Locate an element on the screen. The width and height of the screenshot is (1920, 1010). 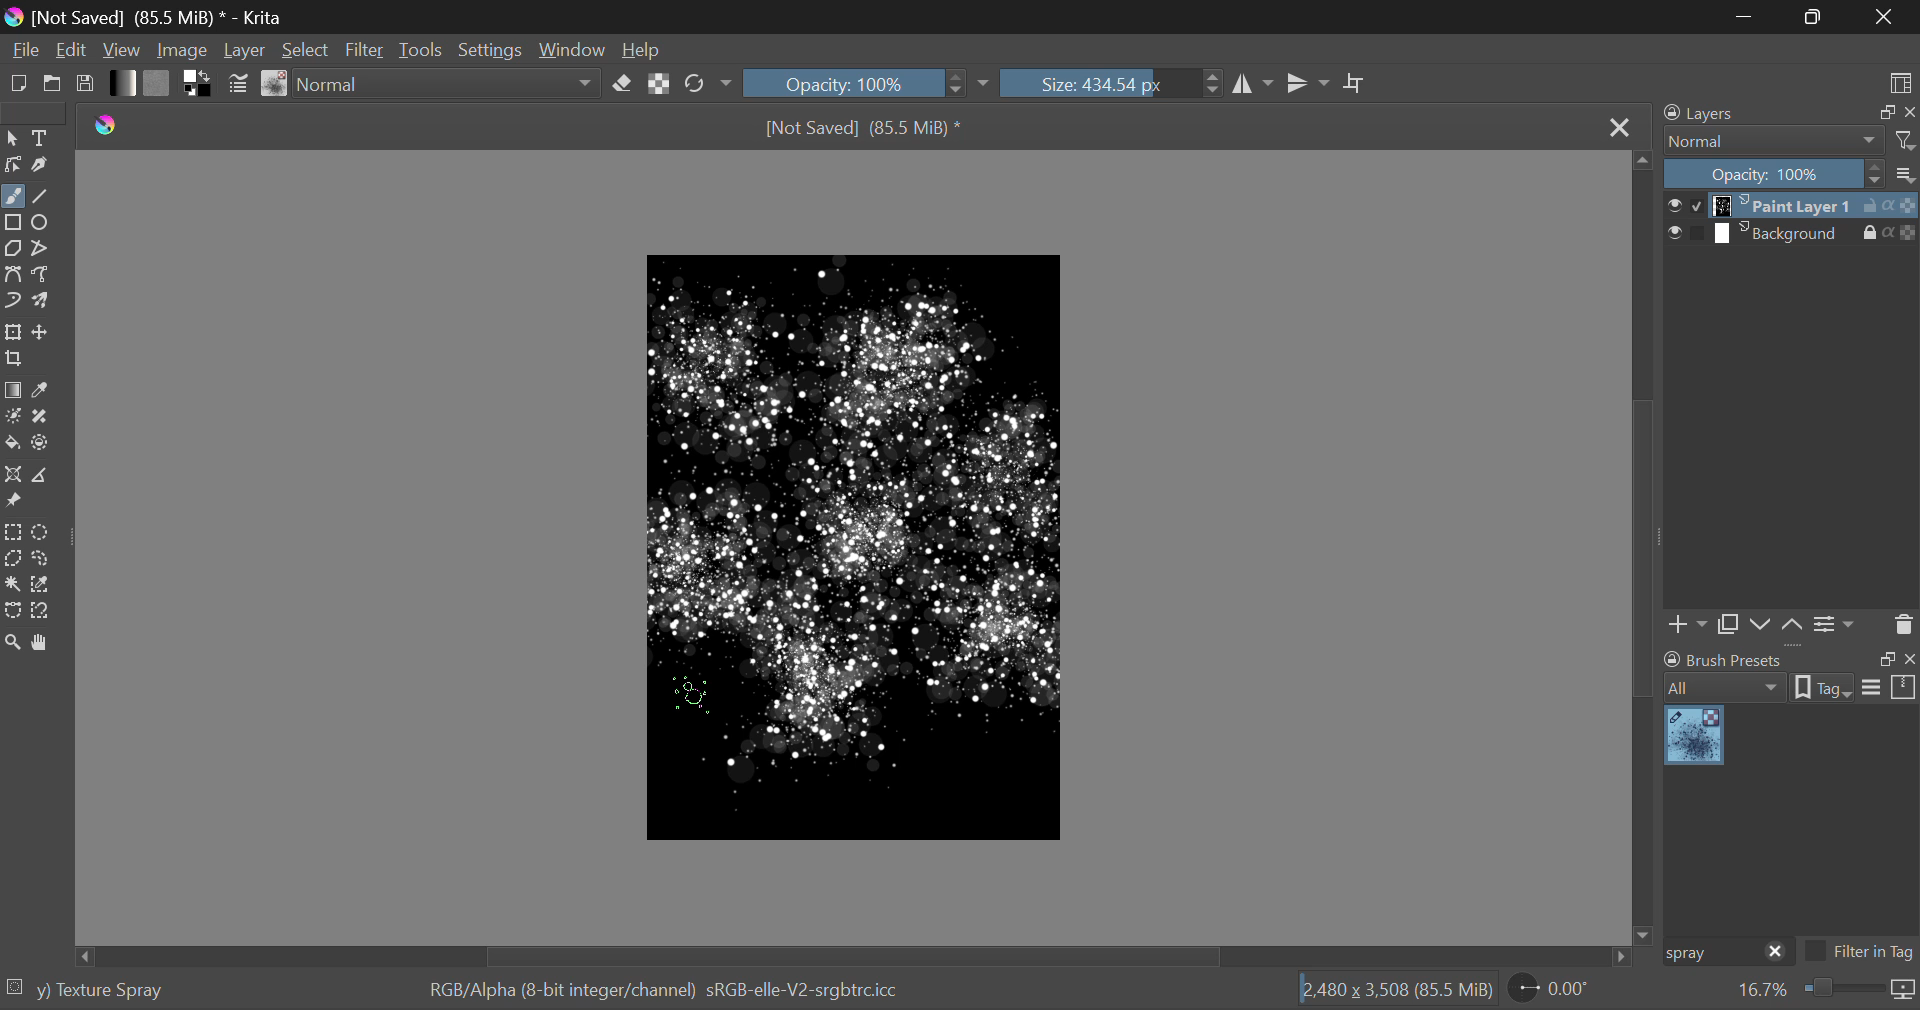
Eyedropper is located at coordinates (43, 392).